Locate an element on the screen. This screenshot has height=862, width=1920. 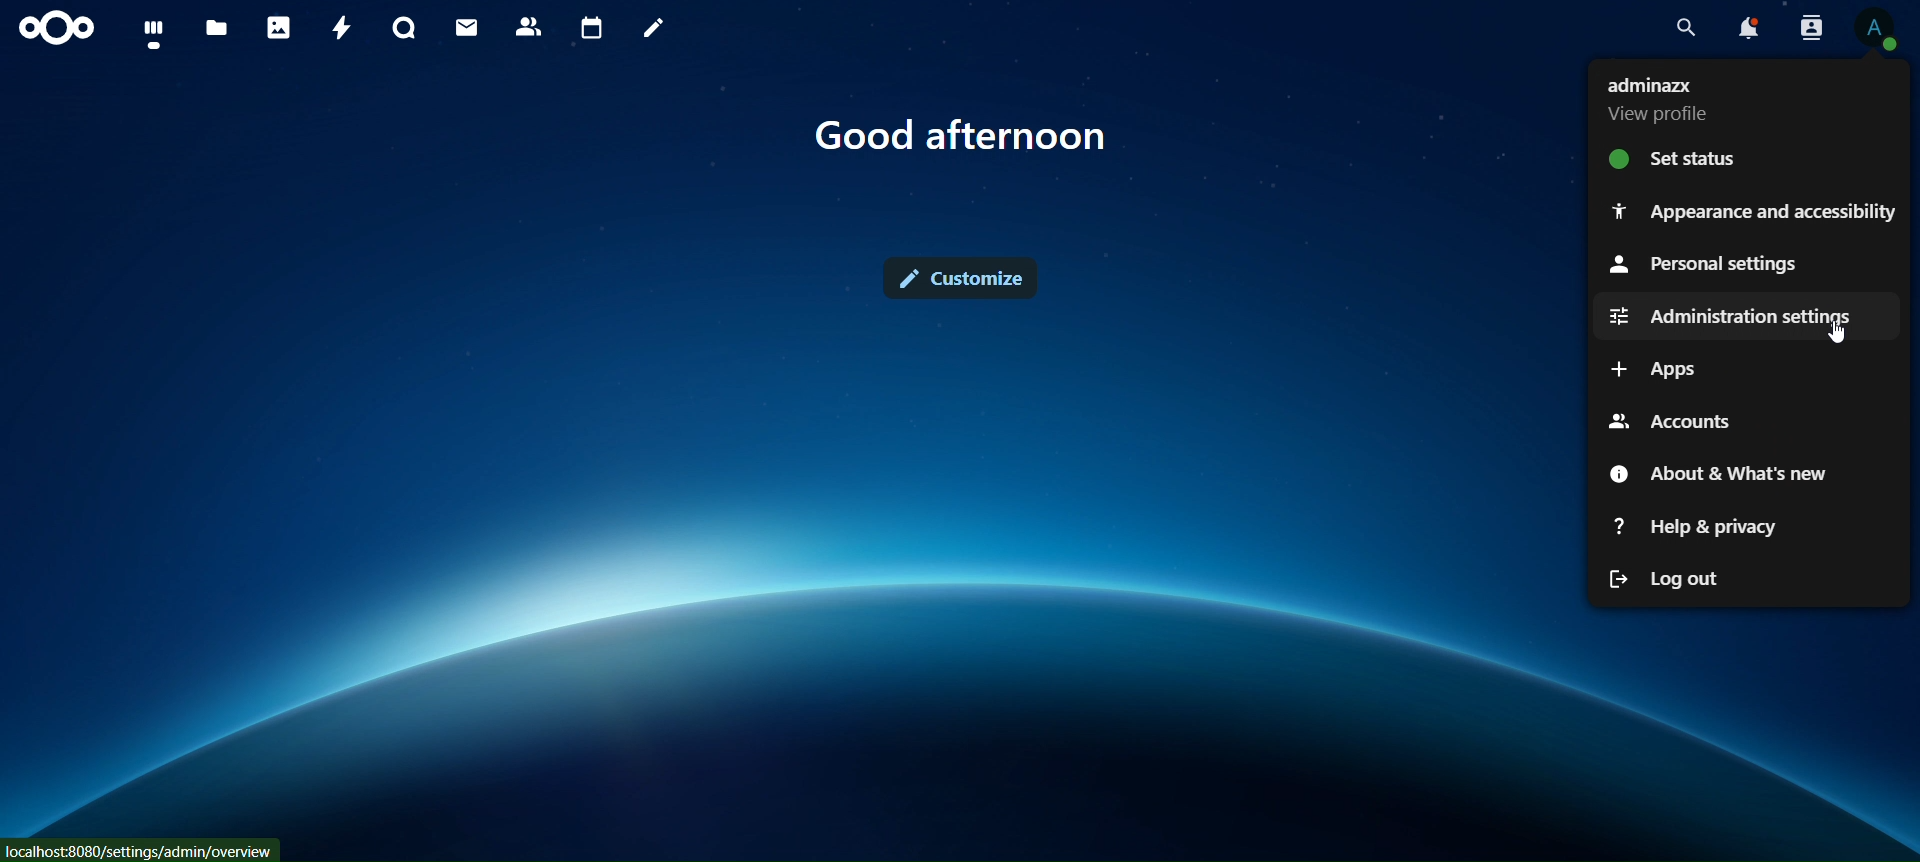
dashboard is located at coordinates (160, 36).